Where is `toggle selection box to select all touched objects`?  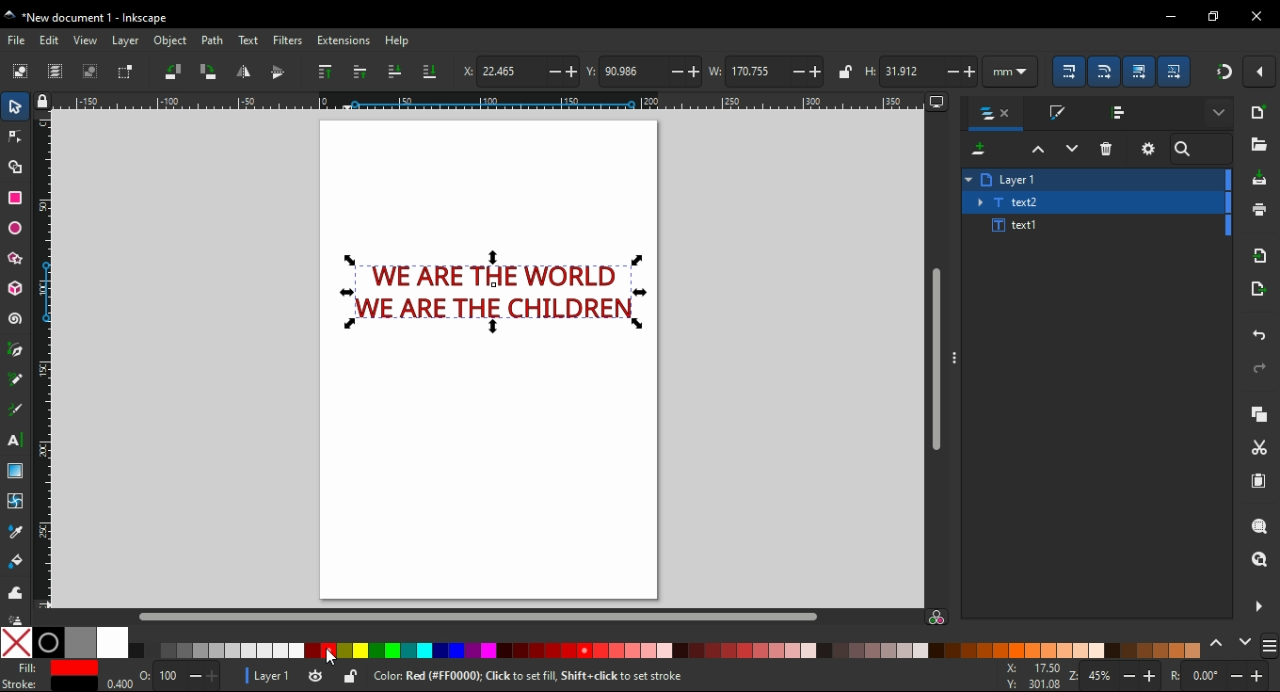 toggle selection box to select all touched objects is located at coordinates (128, 73).